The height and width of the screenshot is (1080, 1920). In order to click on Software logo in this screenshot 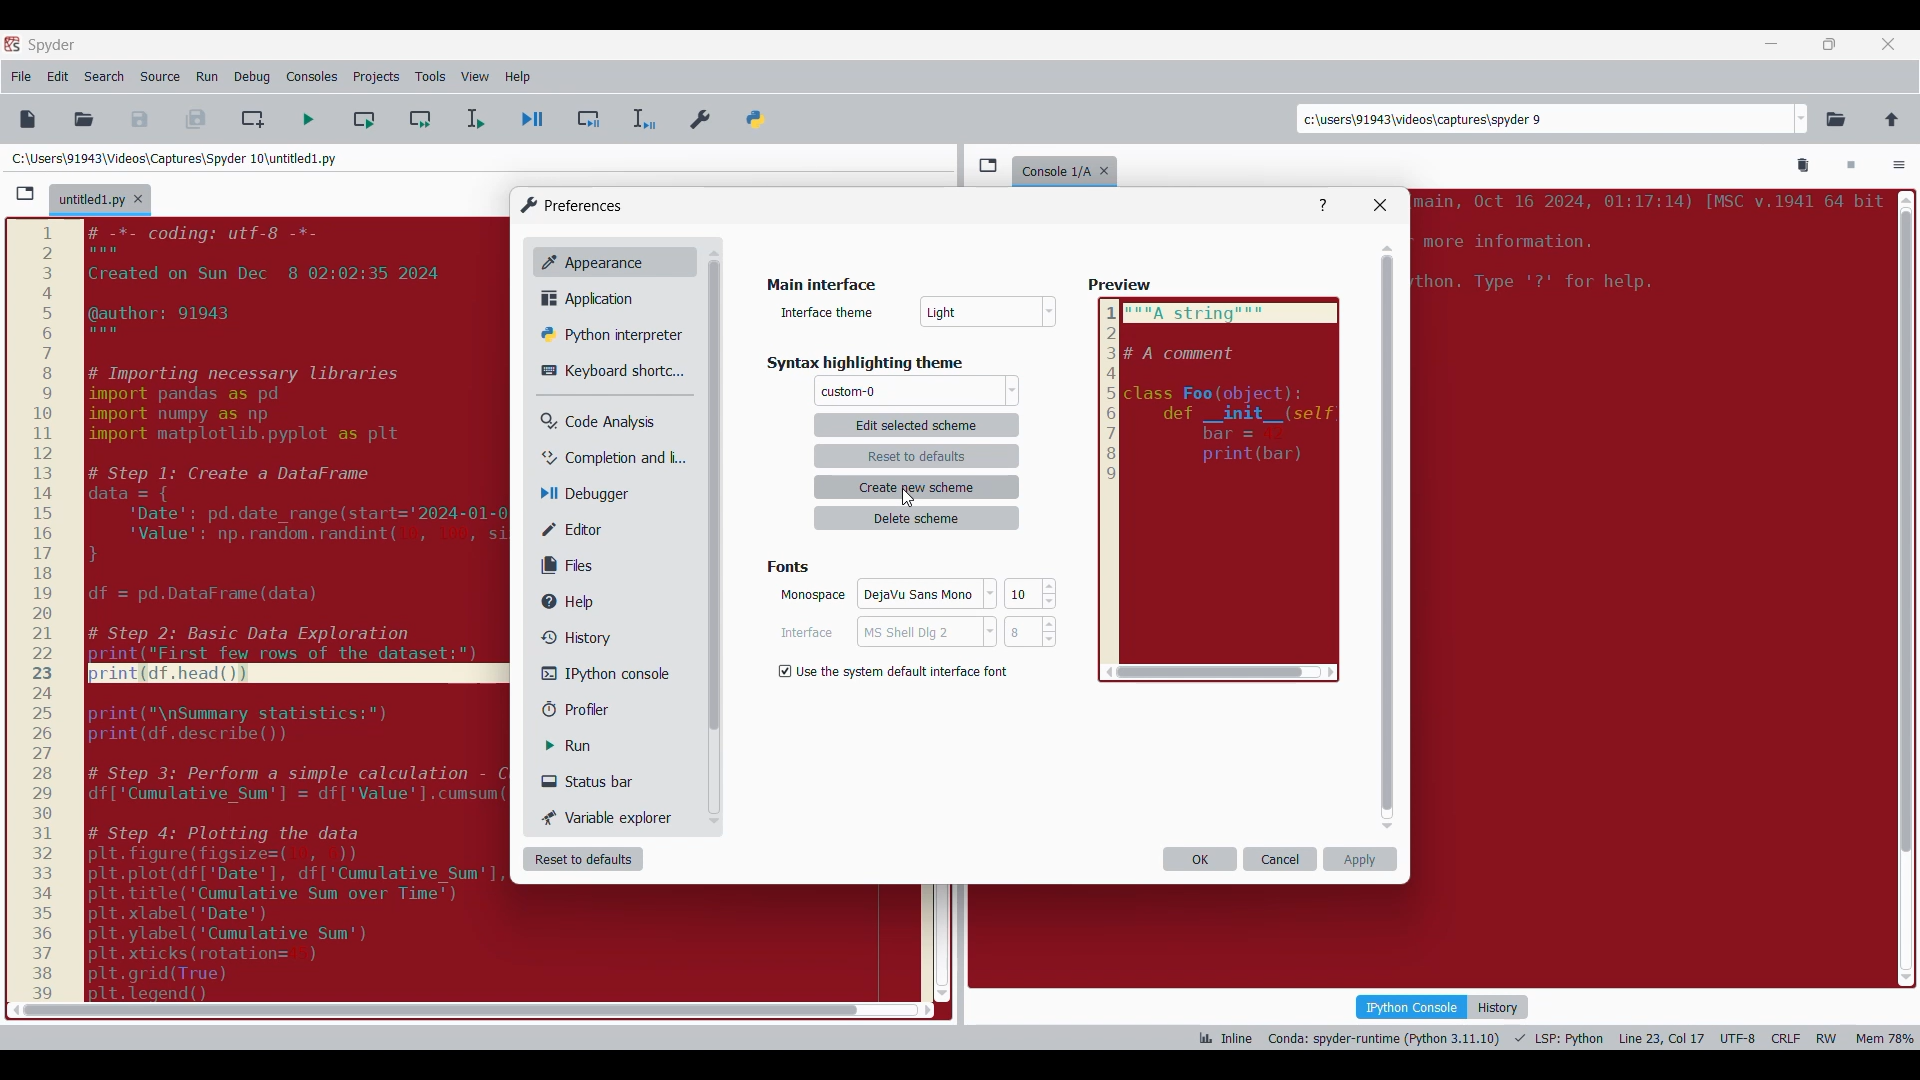, I will do `click(12, 43)`.